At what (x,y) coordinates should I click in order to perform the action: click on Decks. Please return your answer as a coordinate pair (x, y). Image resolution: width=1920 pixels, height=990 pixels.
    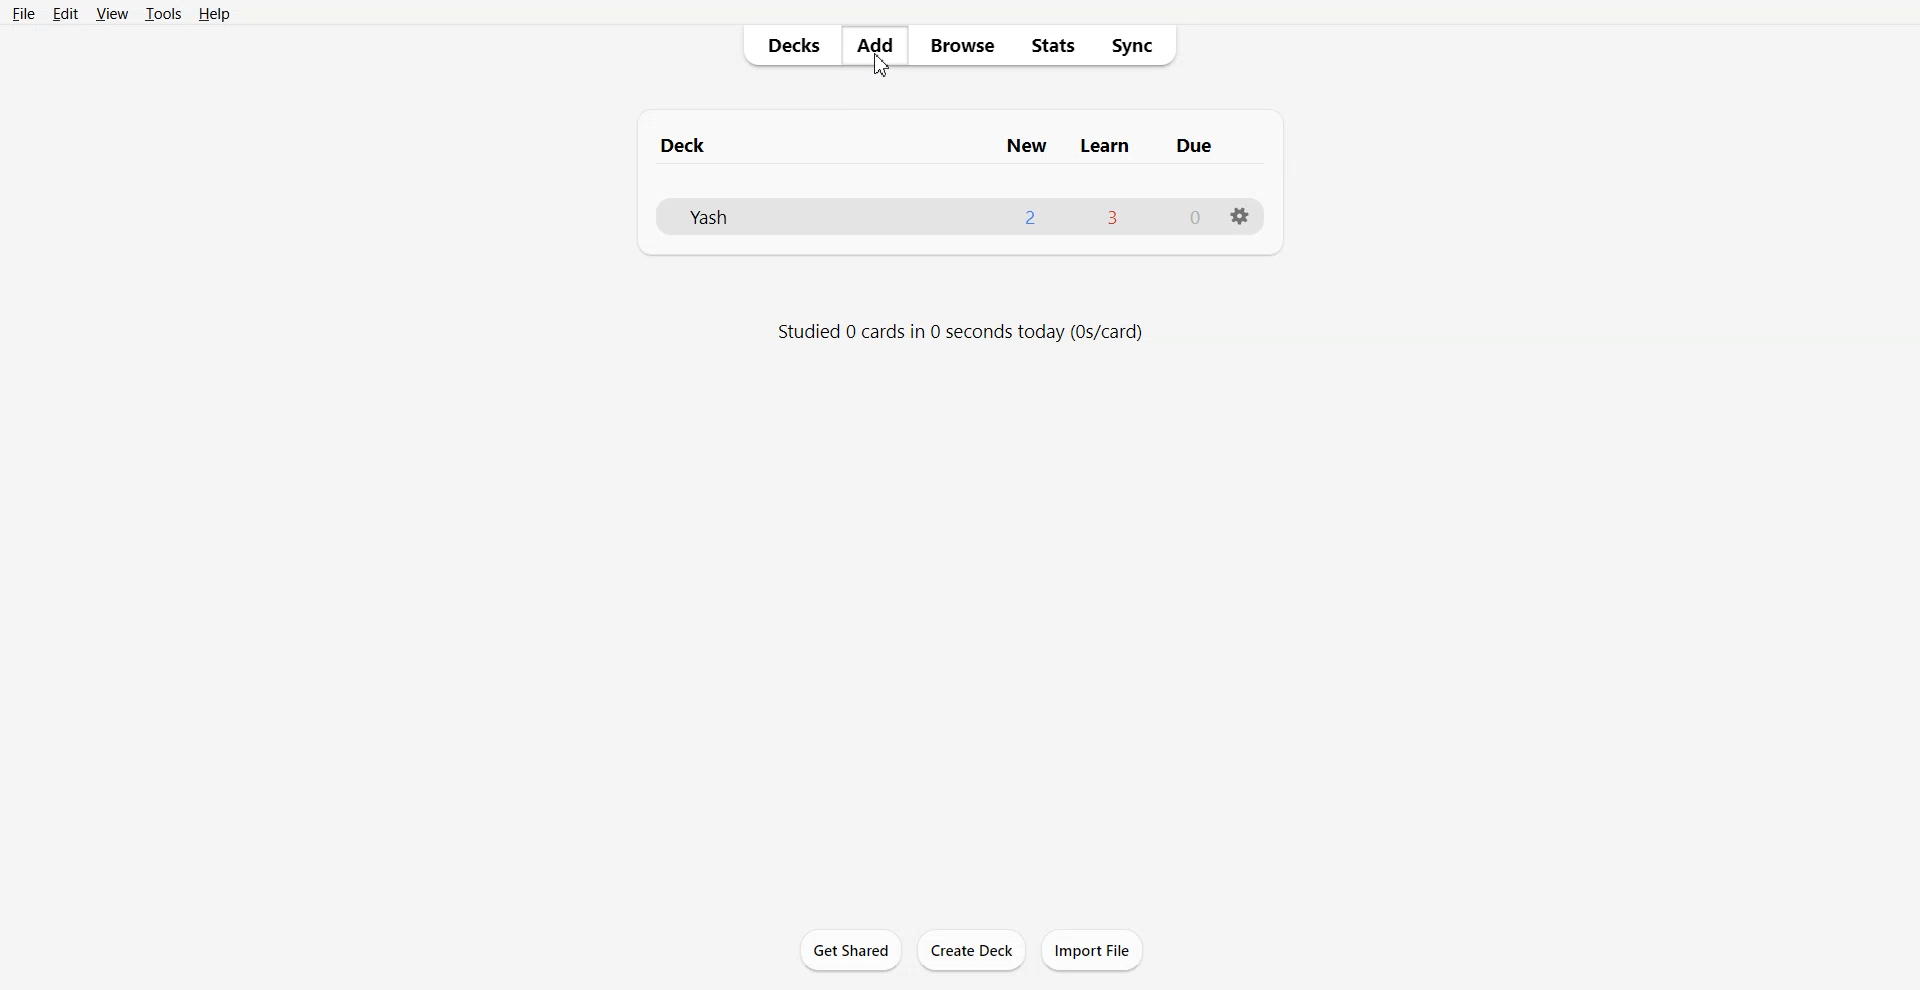
    Looking at the image, I should click on (787, 45).